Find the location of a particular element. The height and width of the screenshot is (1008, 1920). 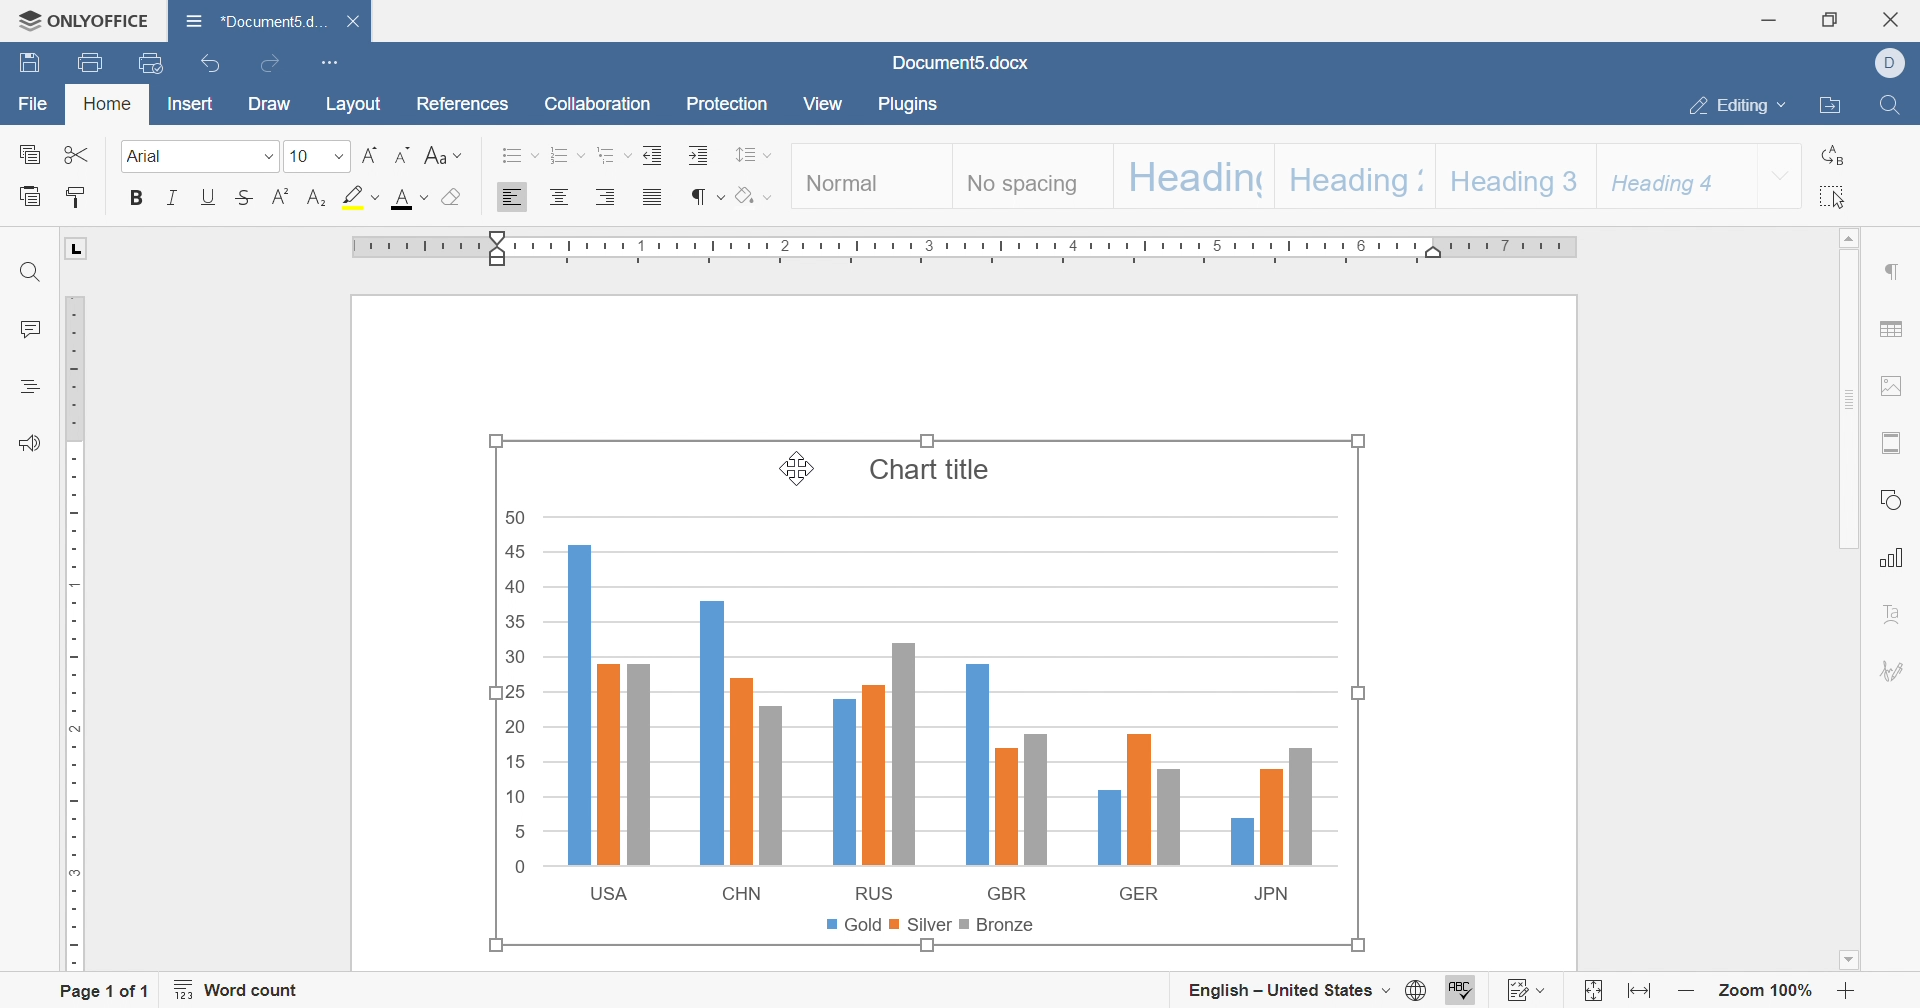

close is located at coordinates (1893, 19).